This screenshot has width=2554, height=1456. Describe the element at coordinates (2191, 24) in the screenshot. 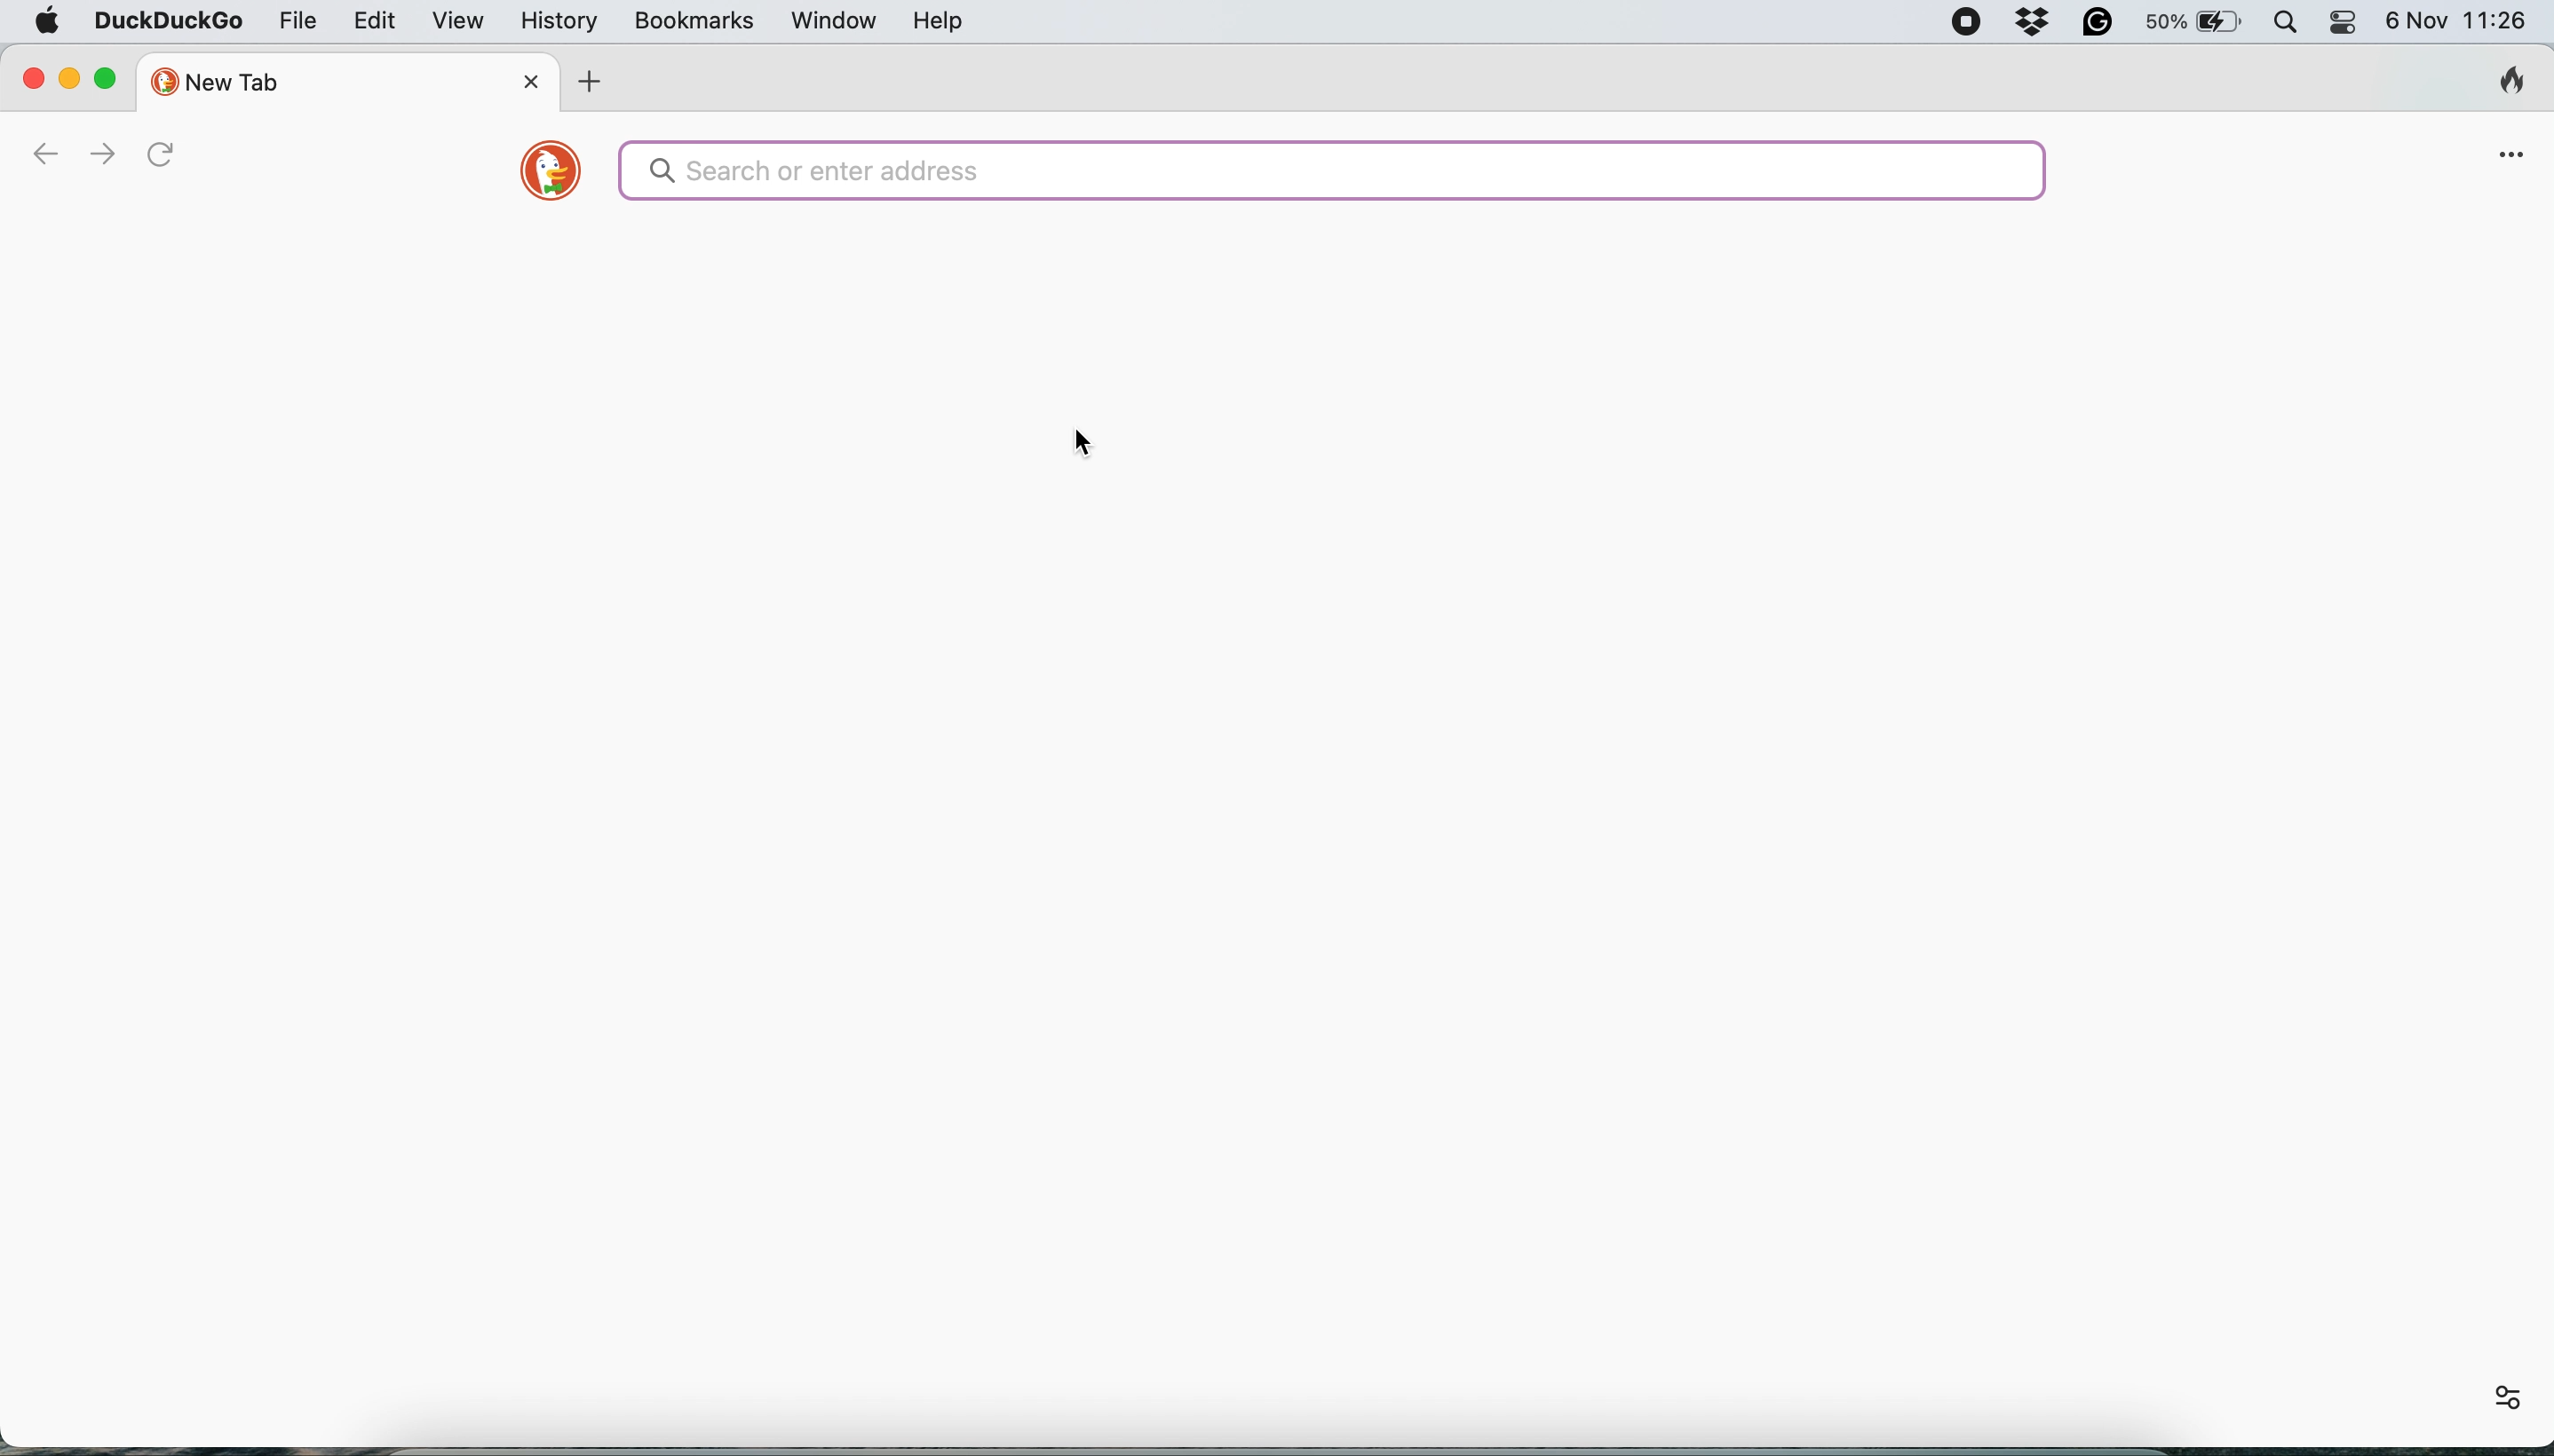

I see `battery` at that location.